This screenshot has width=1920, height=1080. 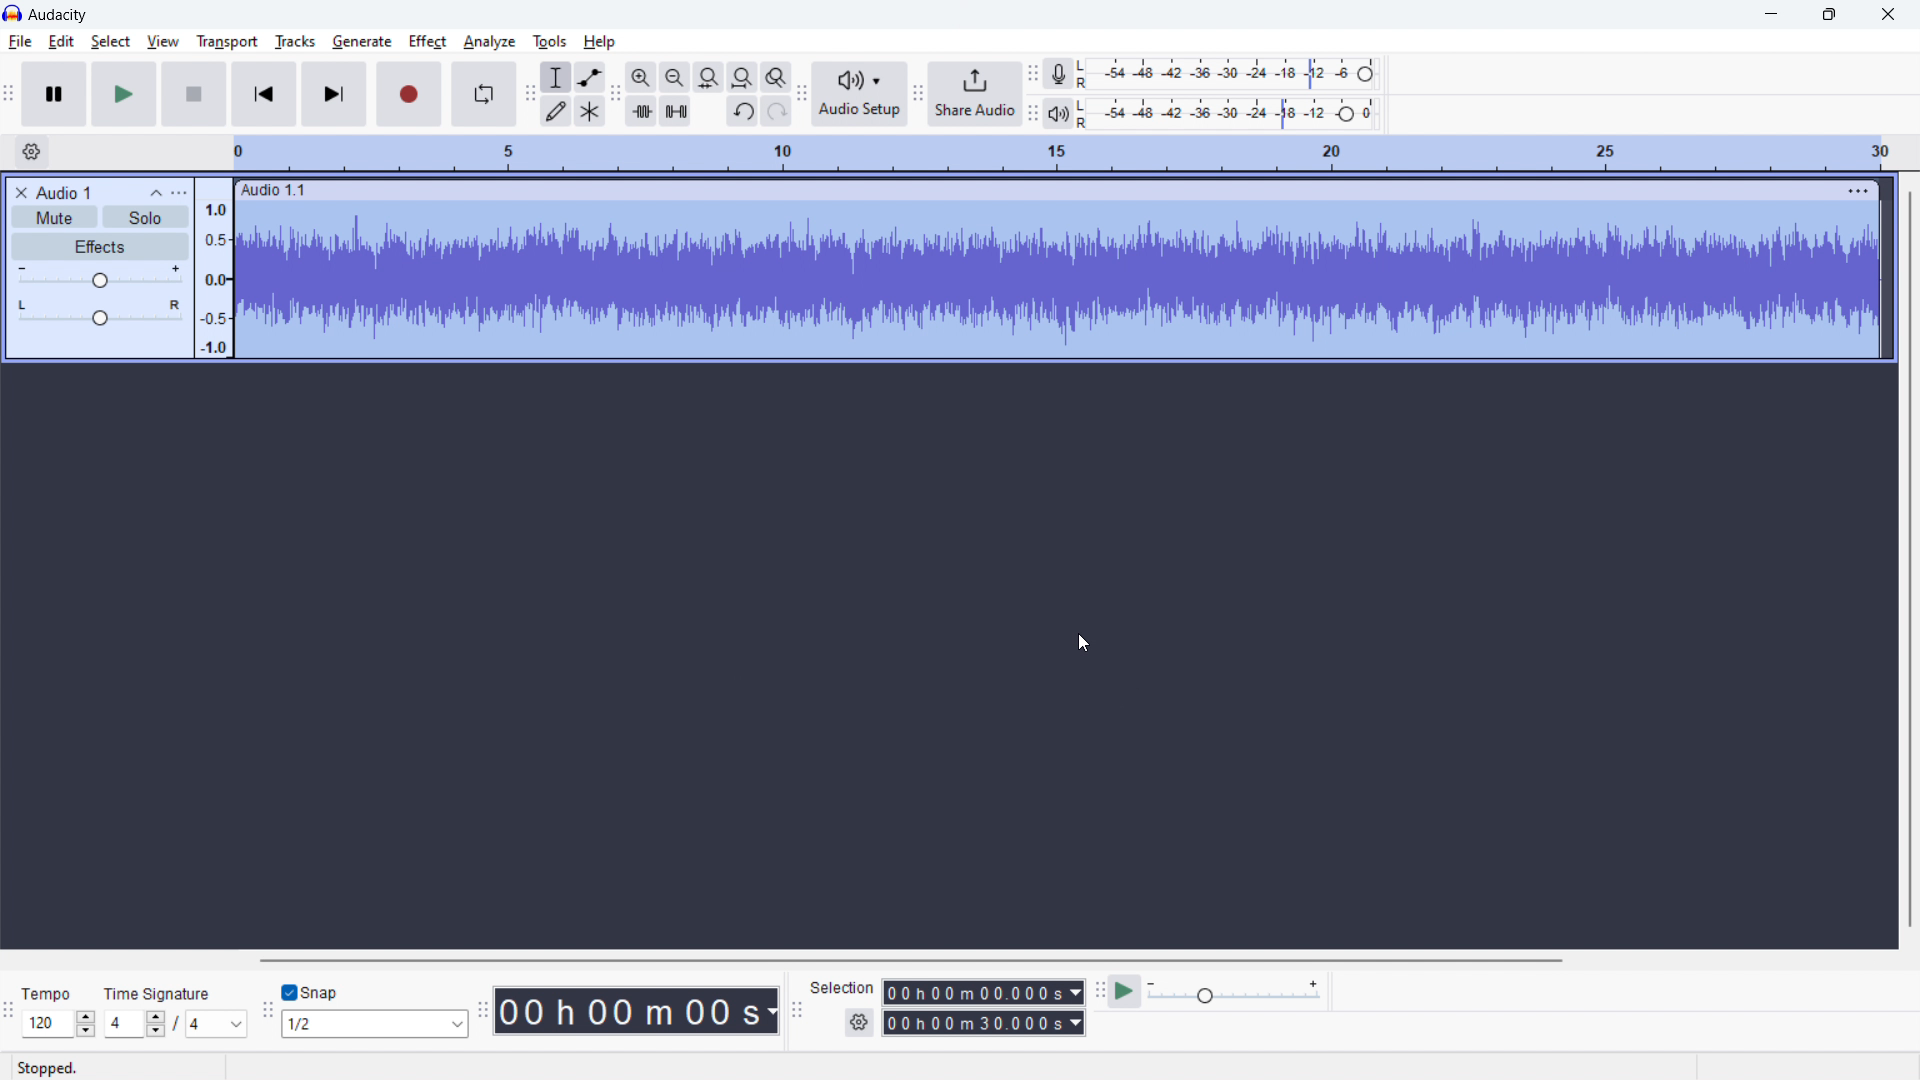 I want to click on enveloop tool, so click(x=590, y=77).